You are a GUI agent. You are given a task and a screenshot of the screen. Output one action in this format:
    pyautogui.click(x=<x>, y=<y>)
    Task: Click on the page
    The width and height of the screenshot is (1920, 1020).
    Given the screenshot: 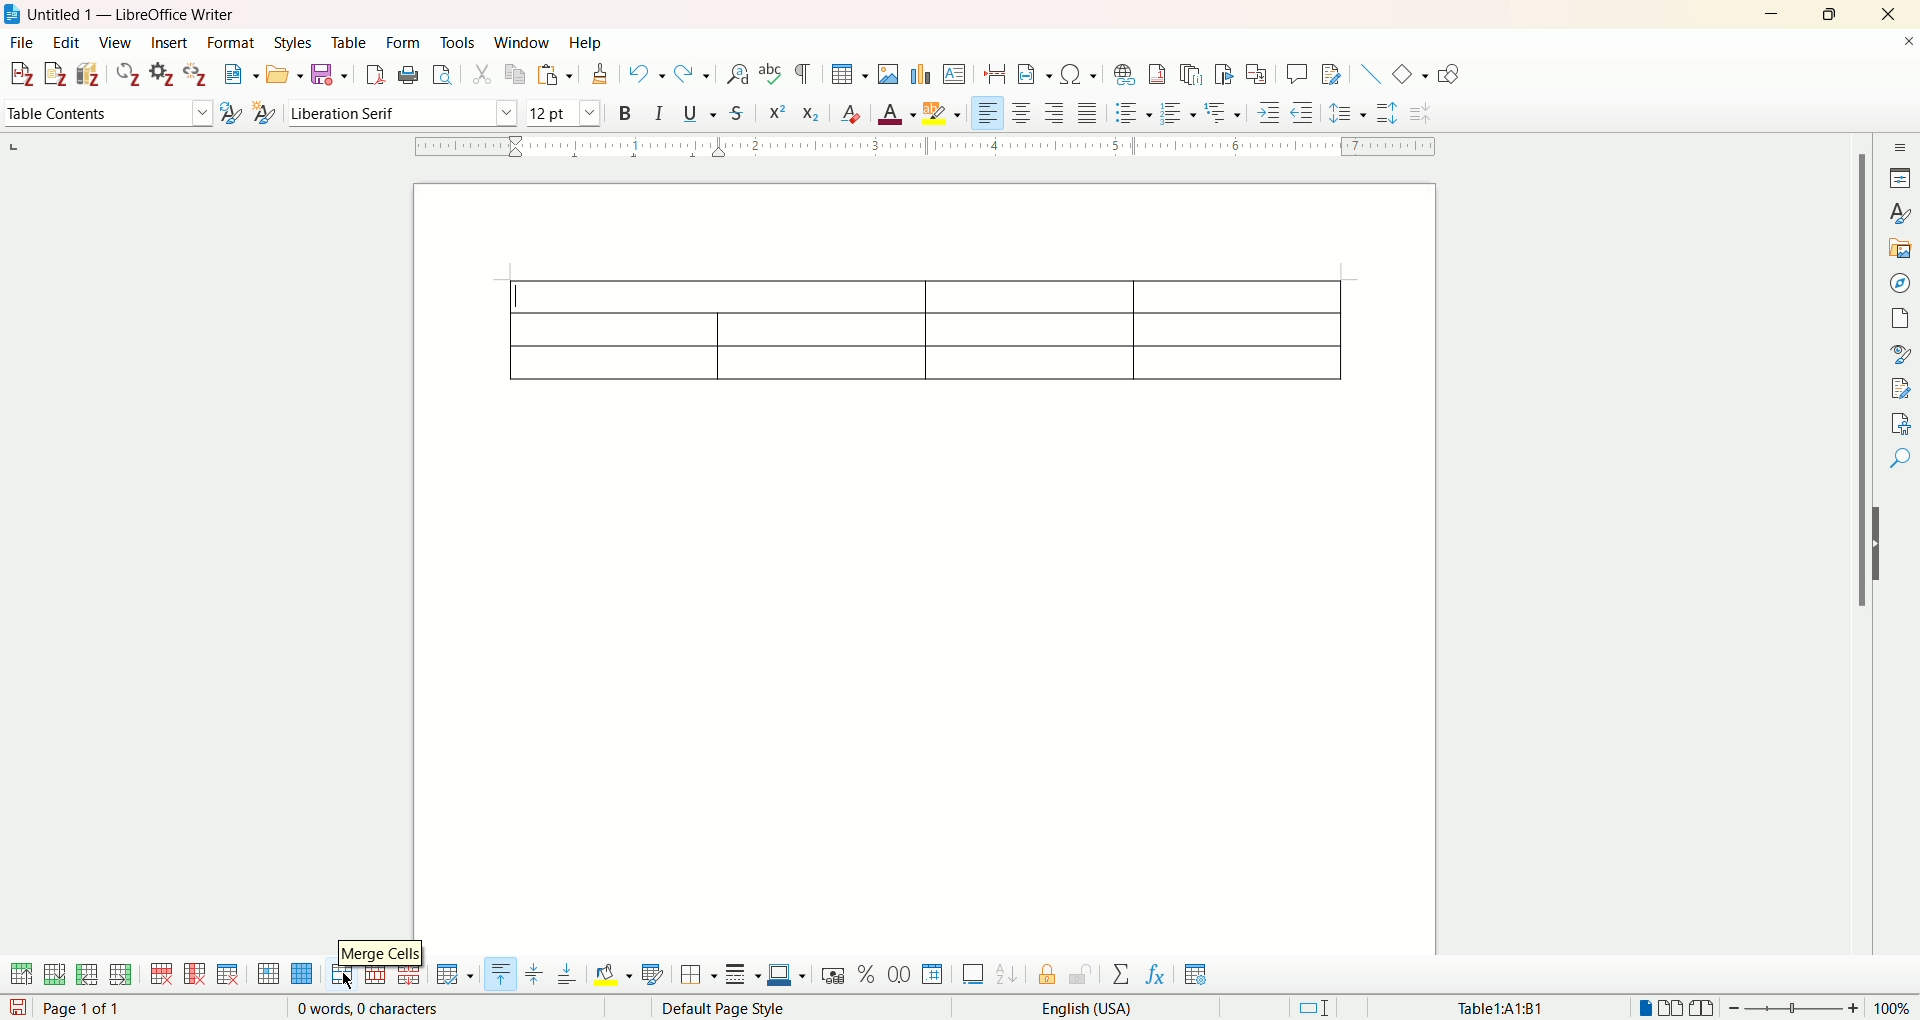 What is the action you would take?
    pyautogui.click(x=1897, y=320)
    